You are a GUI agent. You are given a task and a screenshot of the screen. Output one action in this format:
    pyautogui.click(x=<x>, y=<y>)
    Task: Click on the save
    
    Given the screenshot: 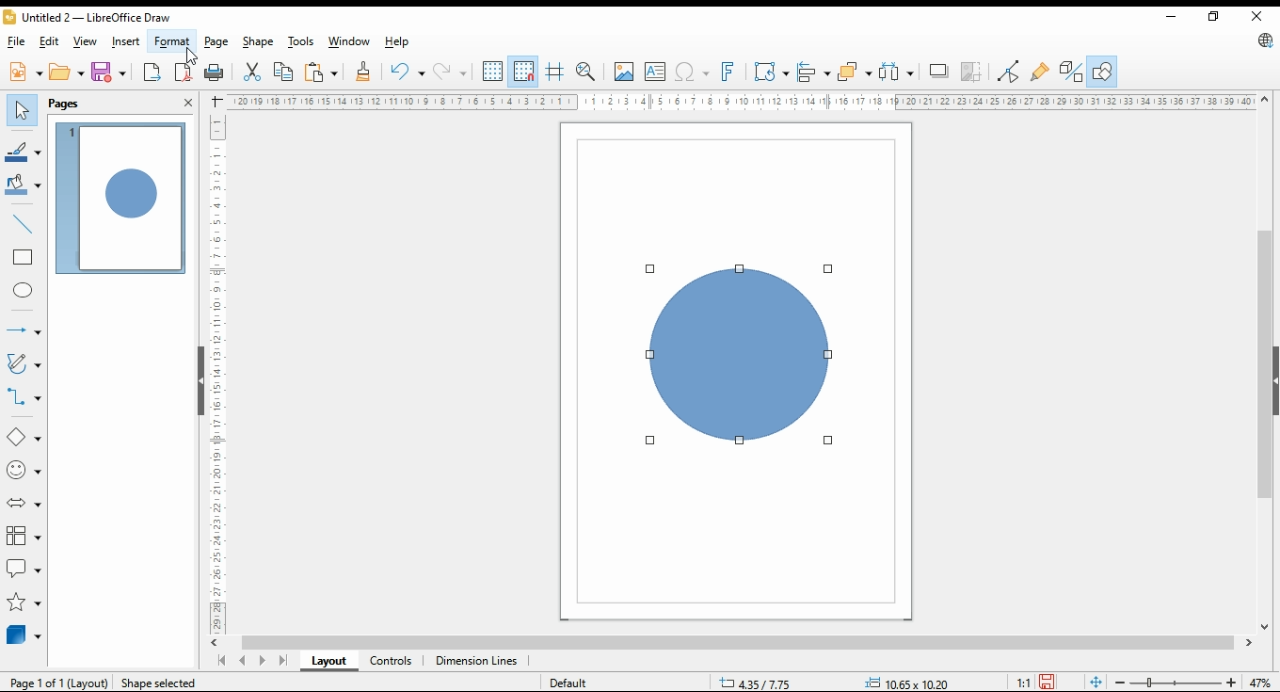 What is the action you would take?
    pyautogui.click(x=1047, y=682)
    